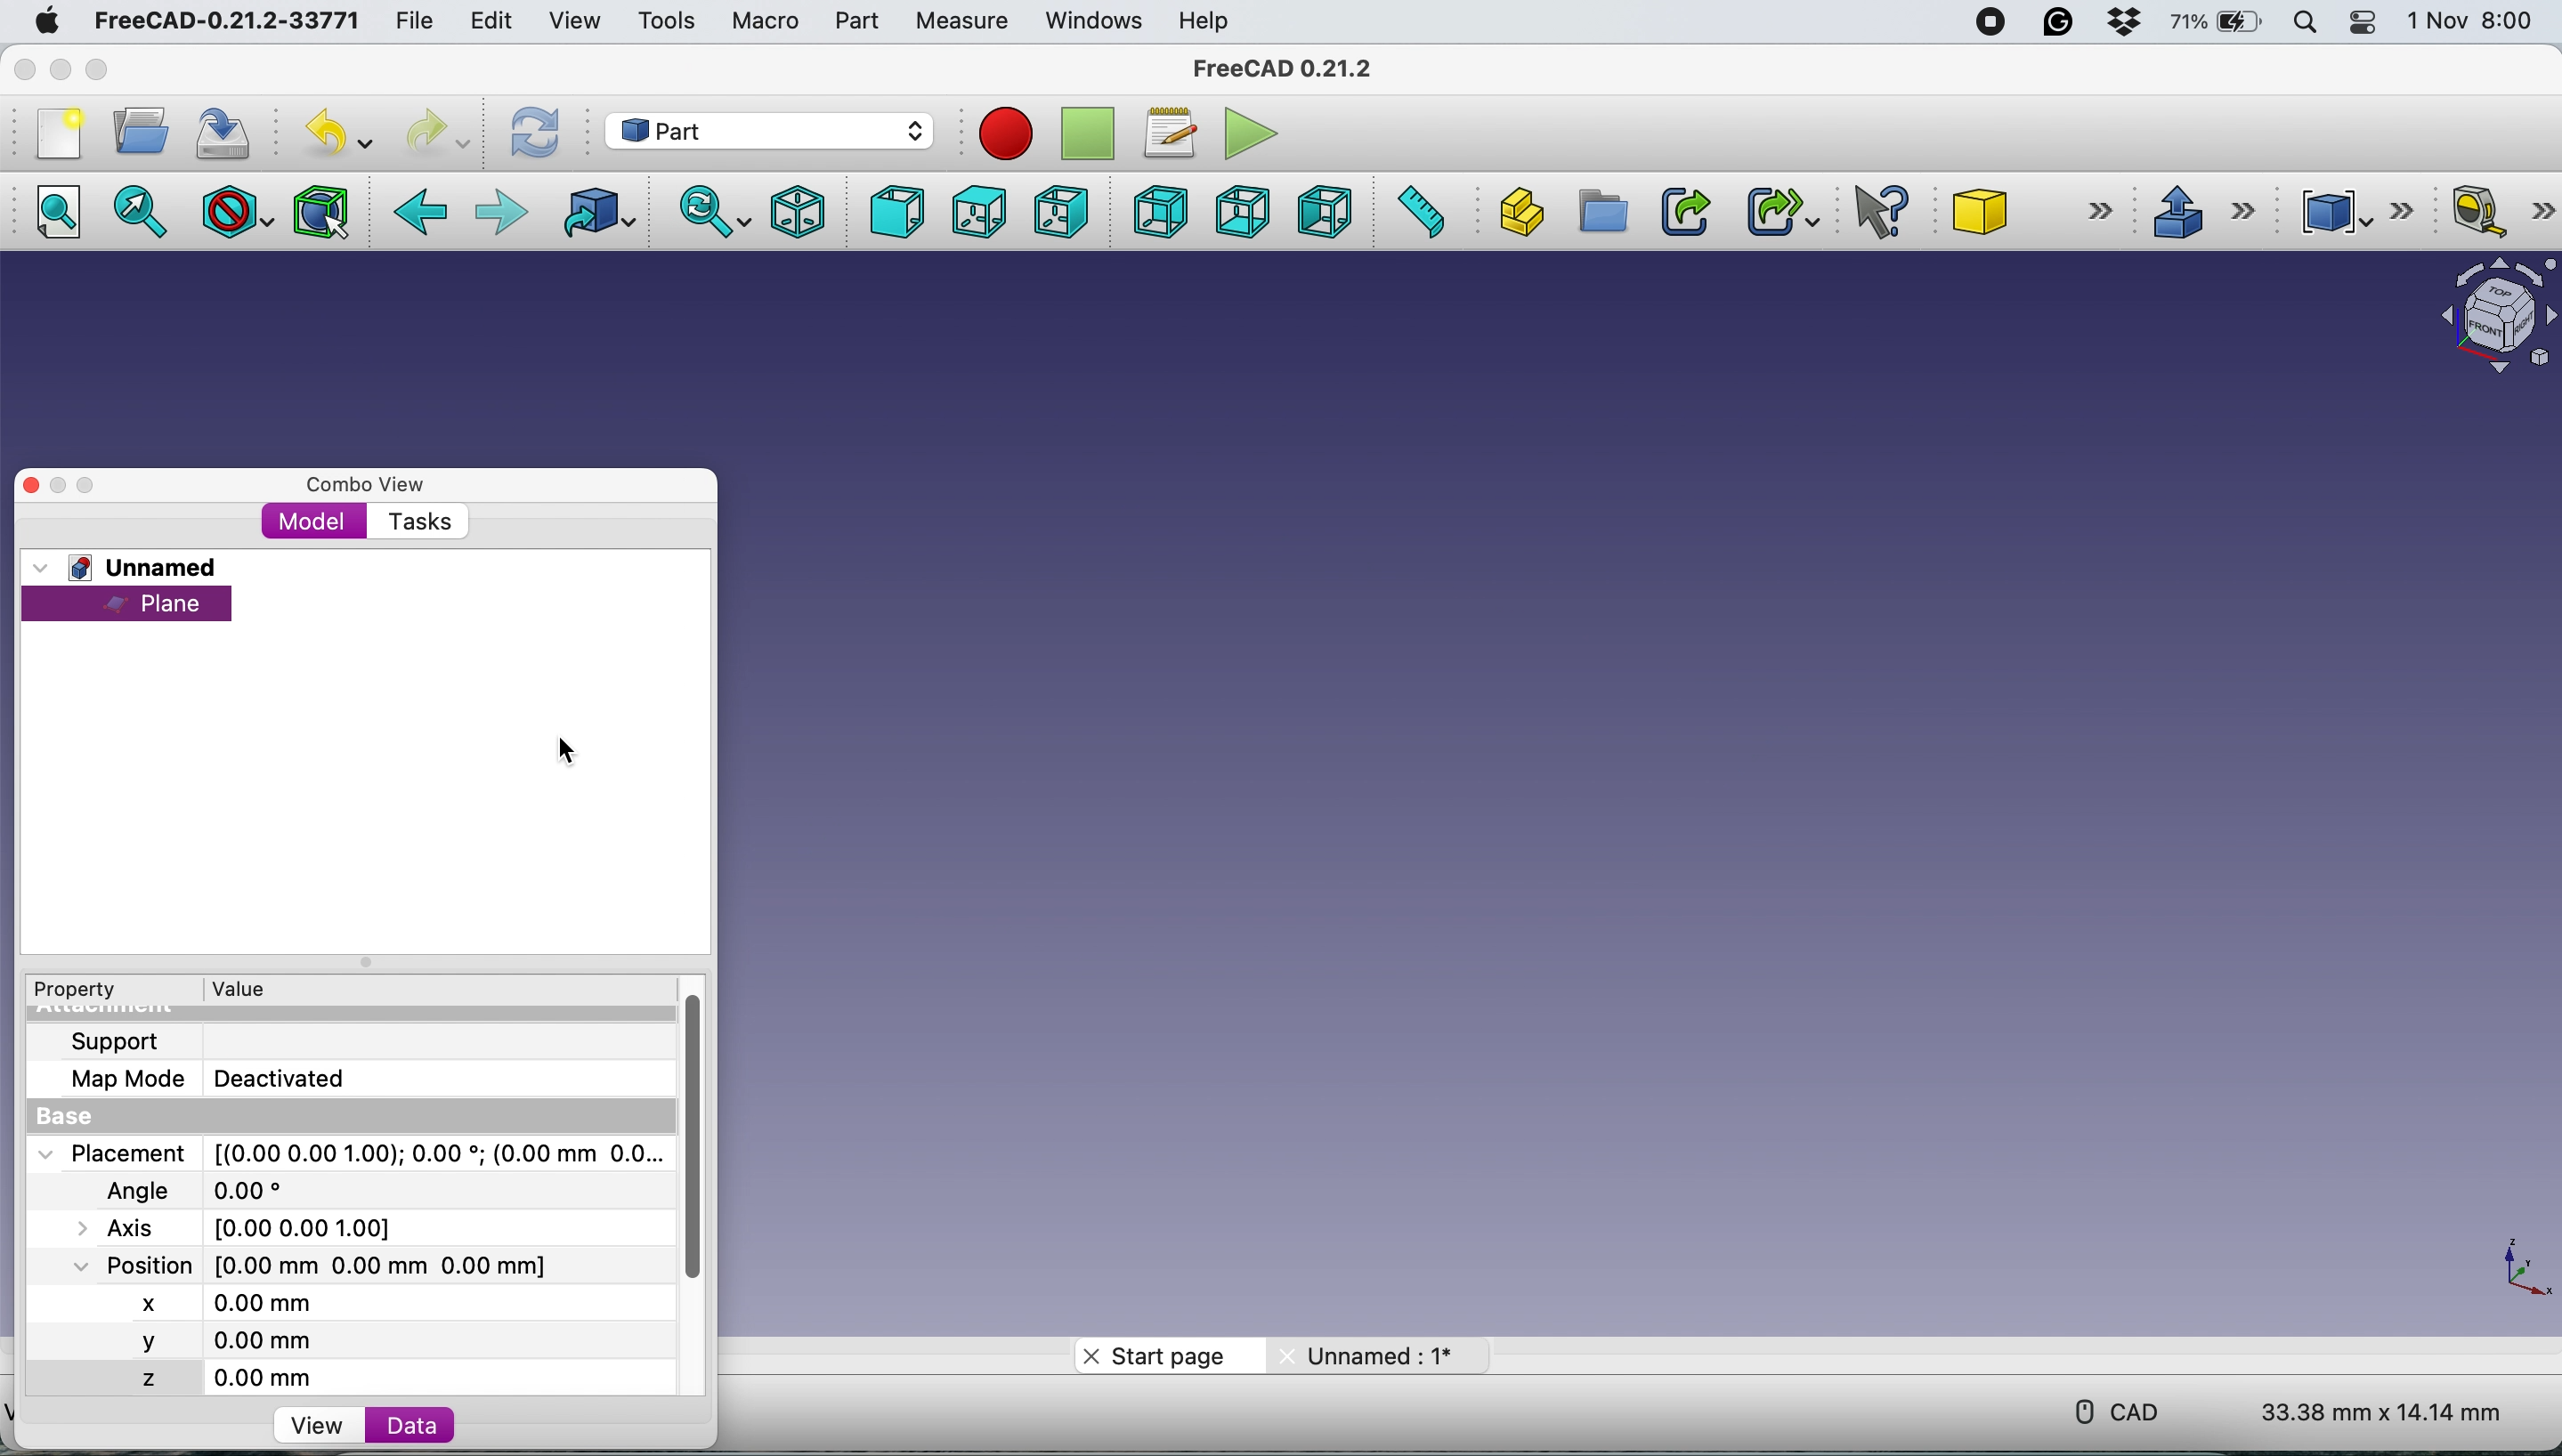 This screenshot has width=2562, height=1456. What do you see at coordinates (407, 21) in the screenshot?
I see `file` at bounding box center [407, 21].